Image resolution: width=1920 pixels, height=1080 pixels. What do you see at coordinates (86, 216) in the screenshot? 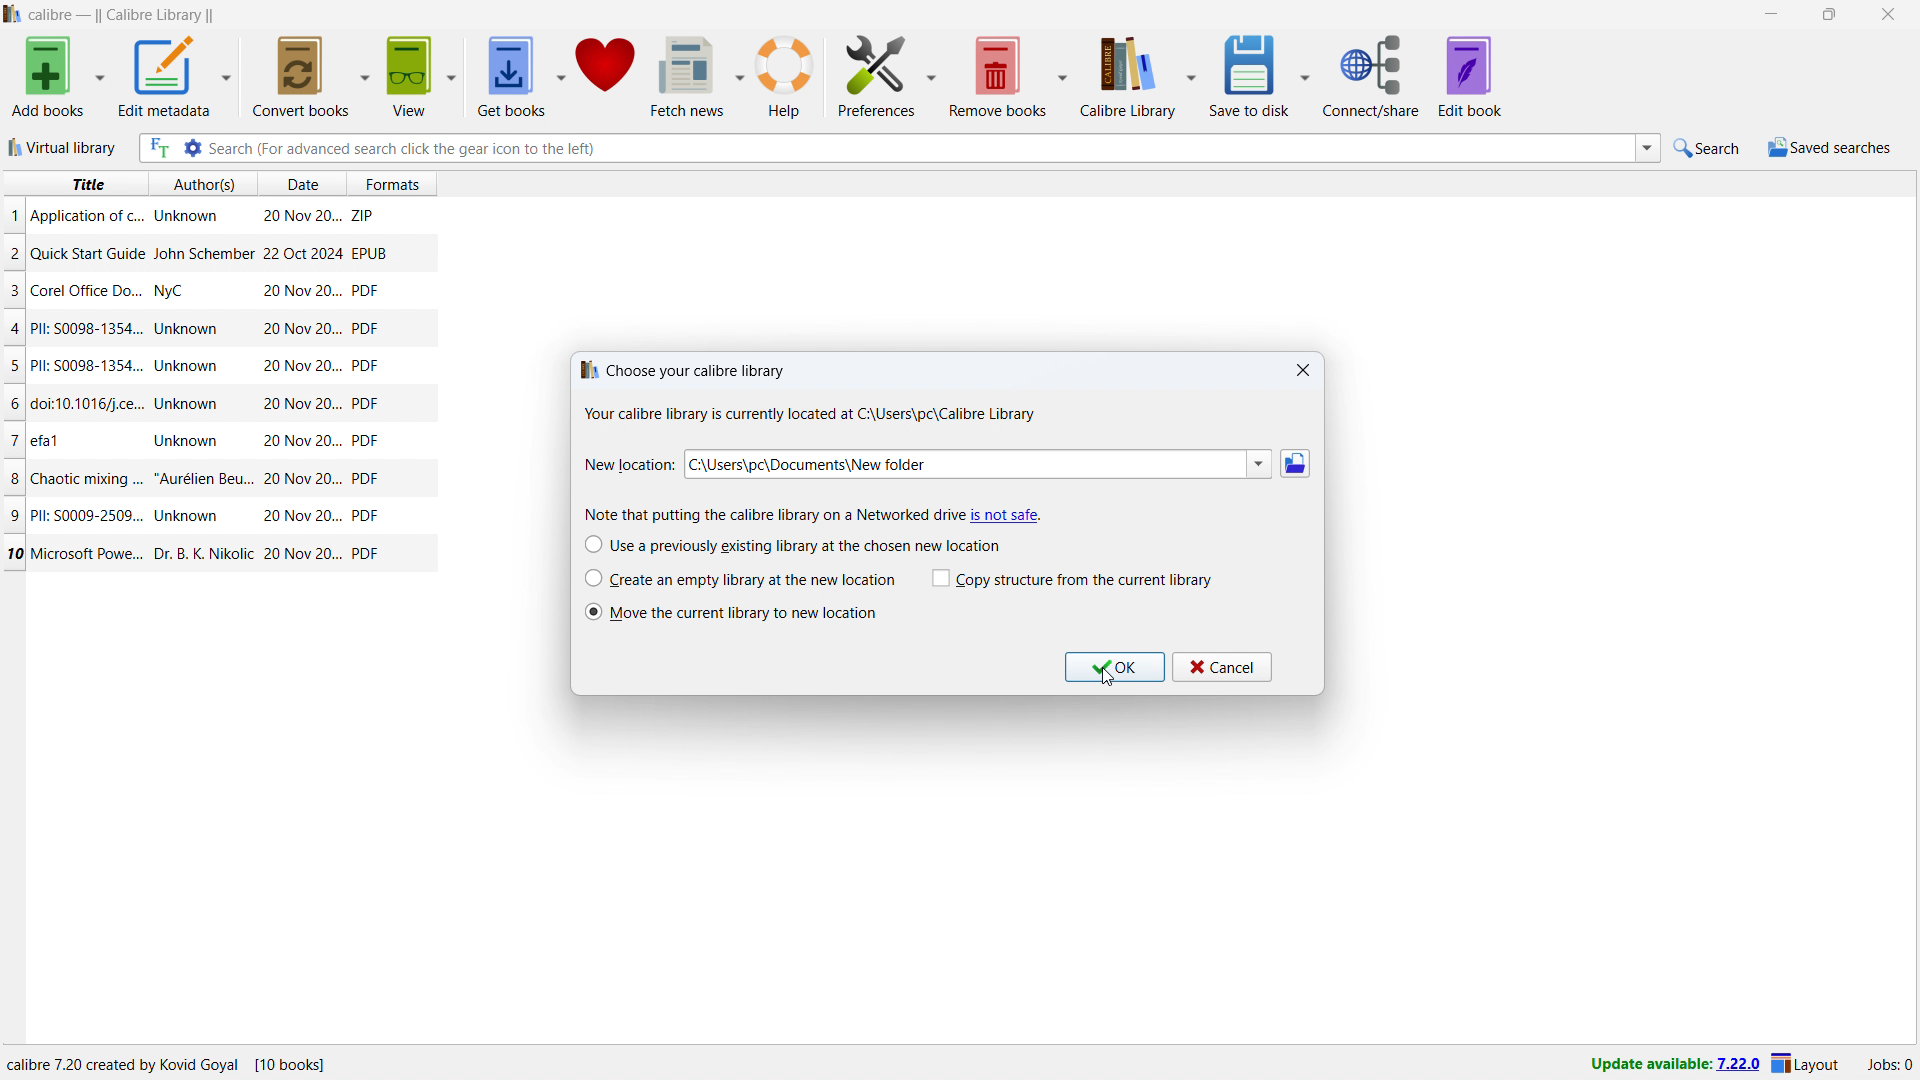
I see `Title` at bounding box center [86, 216].